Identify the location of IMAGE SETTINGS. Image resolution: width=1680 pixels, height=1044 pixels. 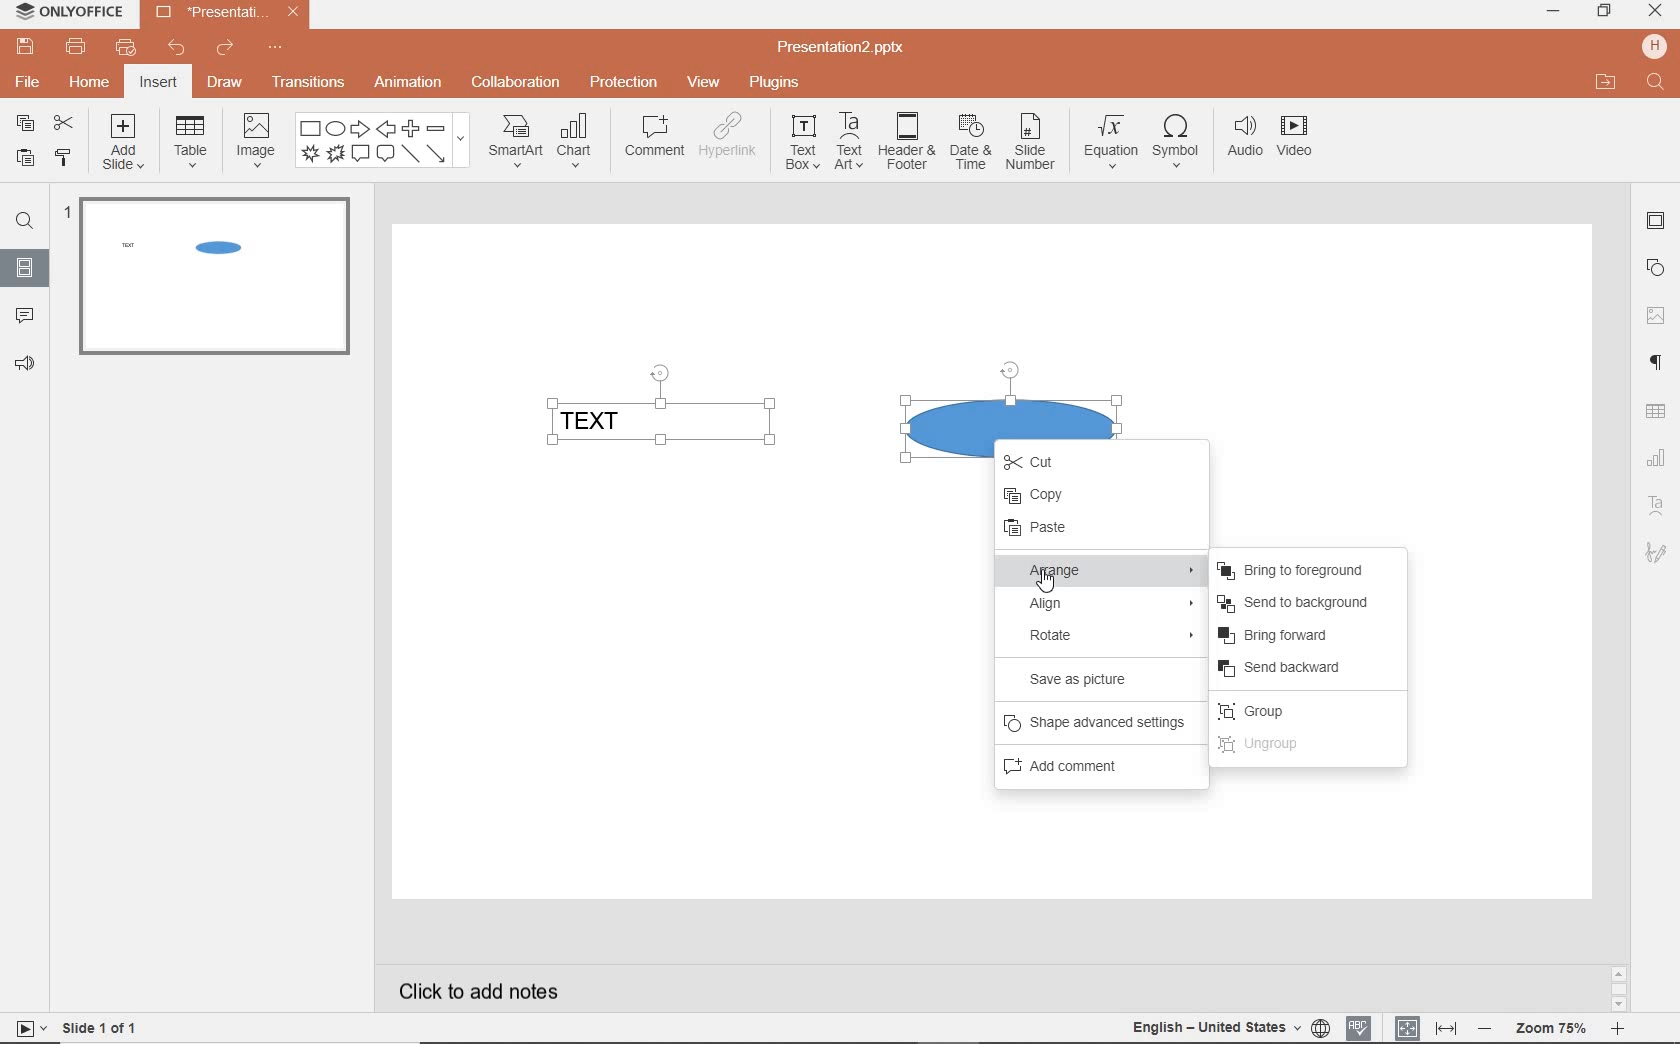
(1656, 315).